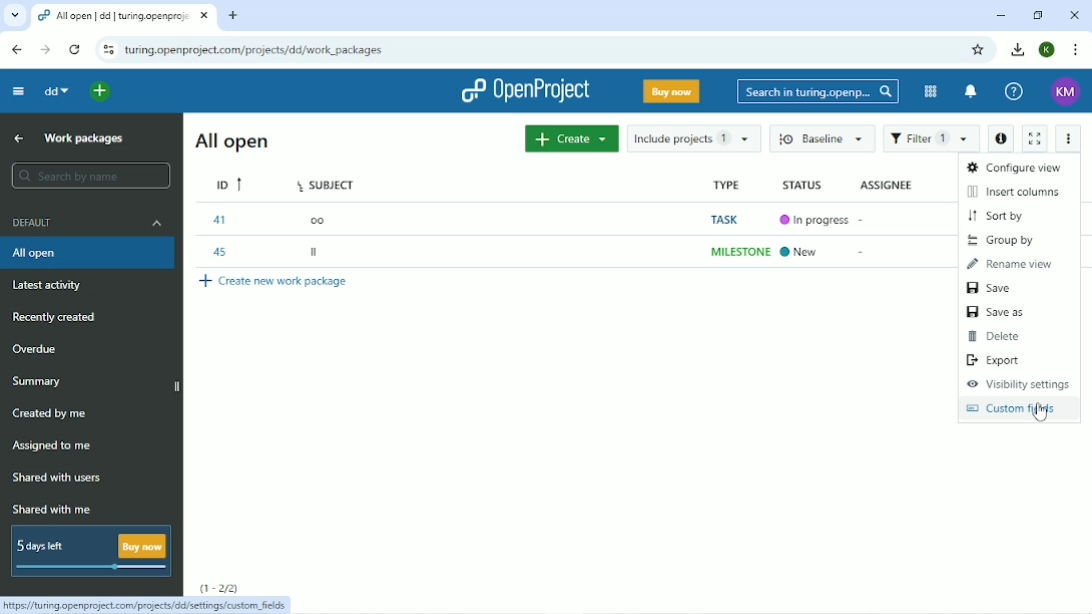  Describe the element at coordinates (232, 140) in the screenshot. I see `All open` at that location.